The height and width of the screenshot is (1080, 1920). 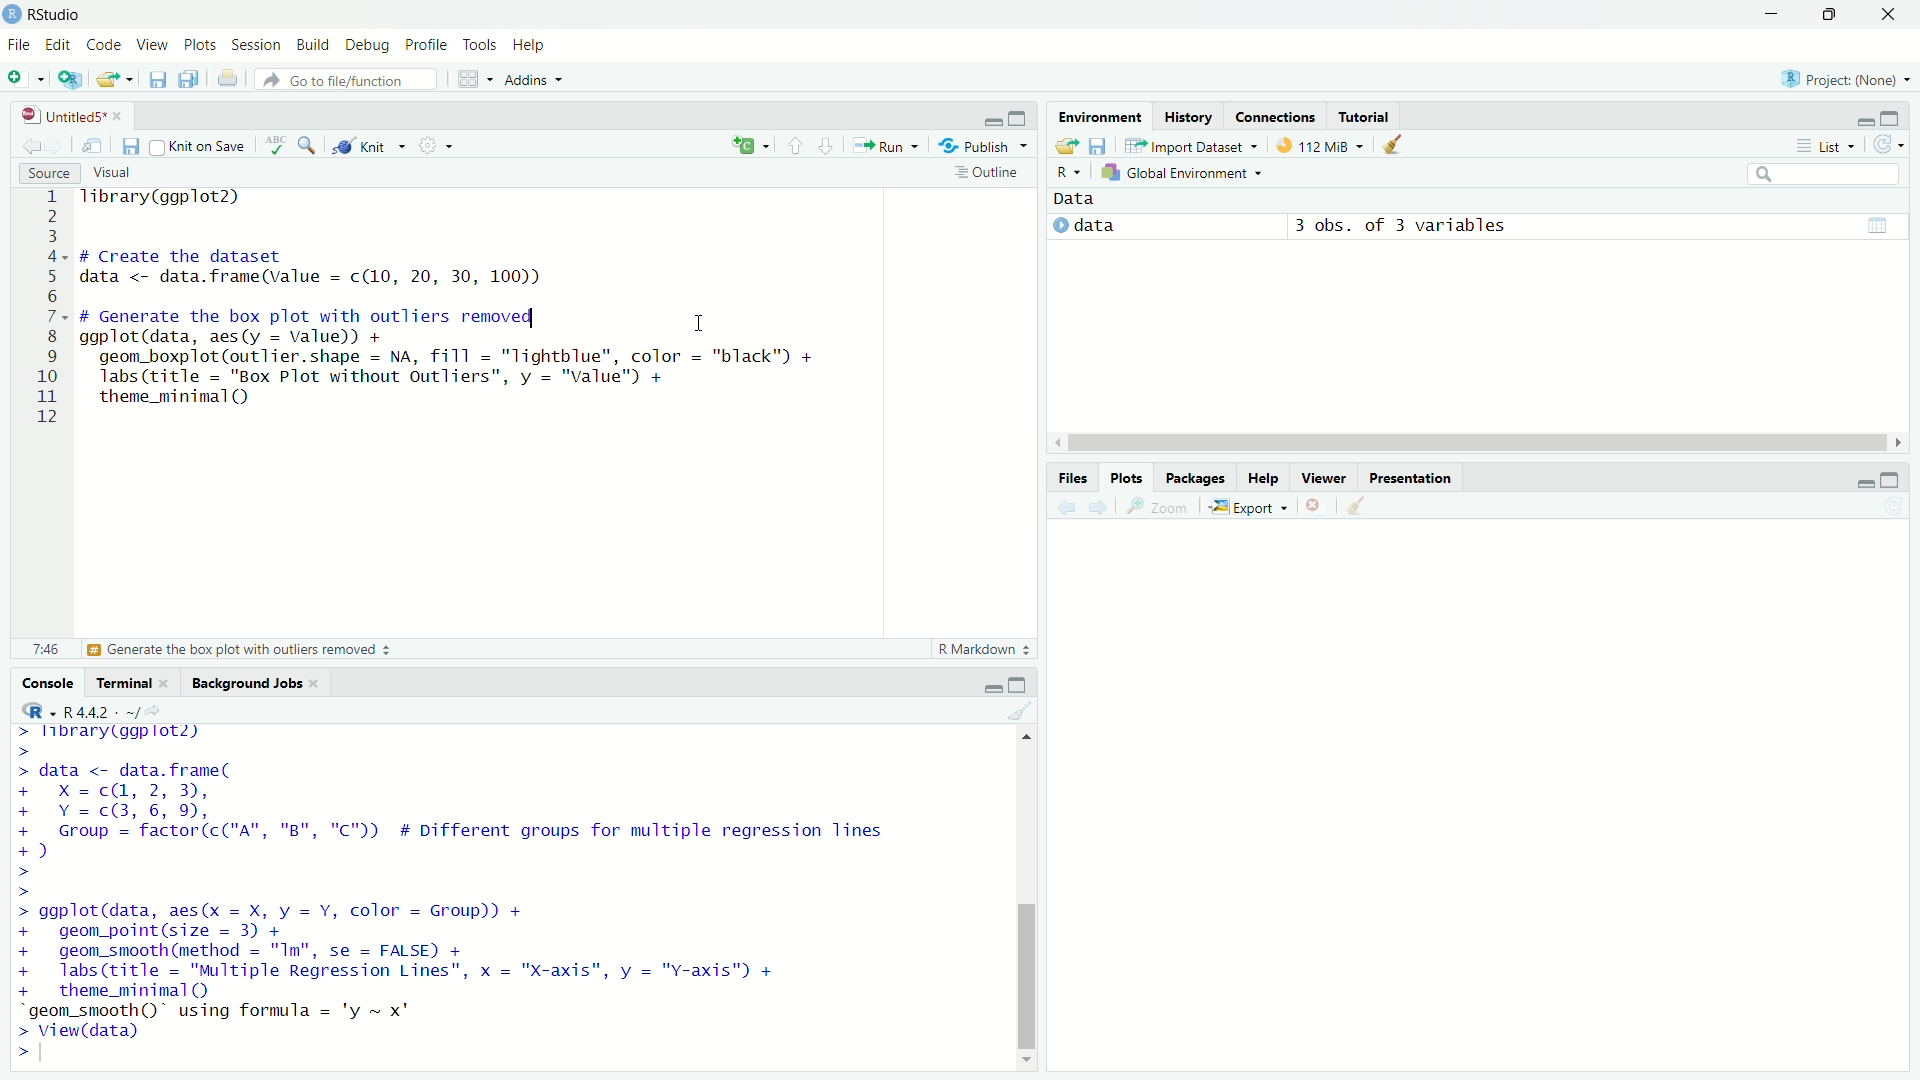 What do you see at coordinates (1275, 116) in the screenshot?
I see `‘Connections` at bounding box center [1275, 116].